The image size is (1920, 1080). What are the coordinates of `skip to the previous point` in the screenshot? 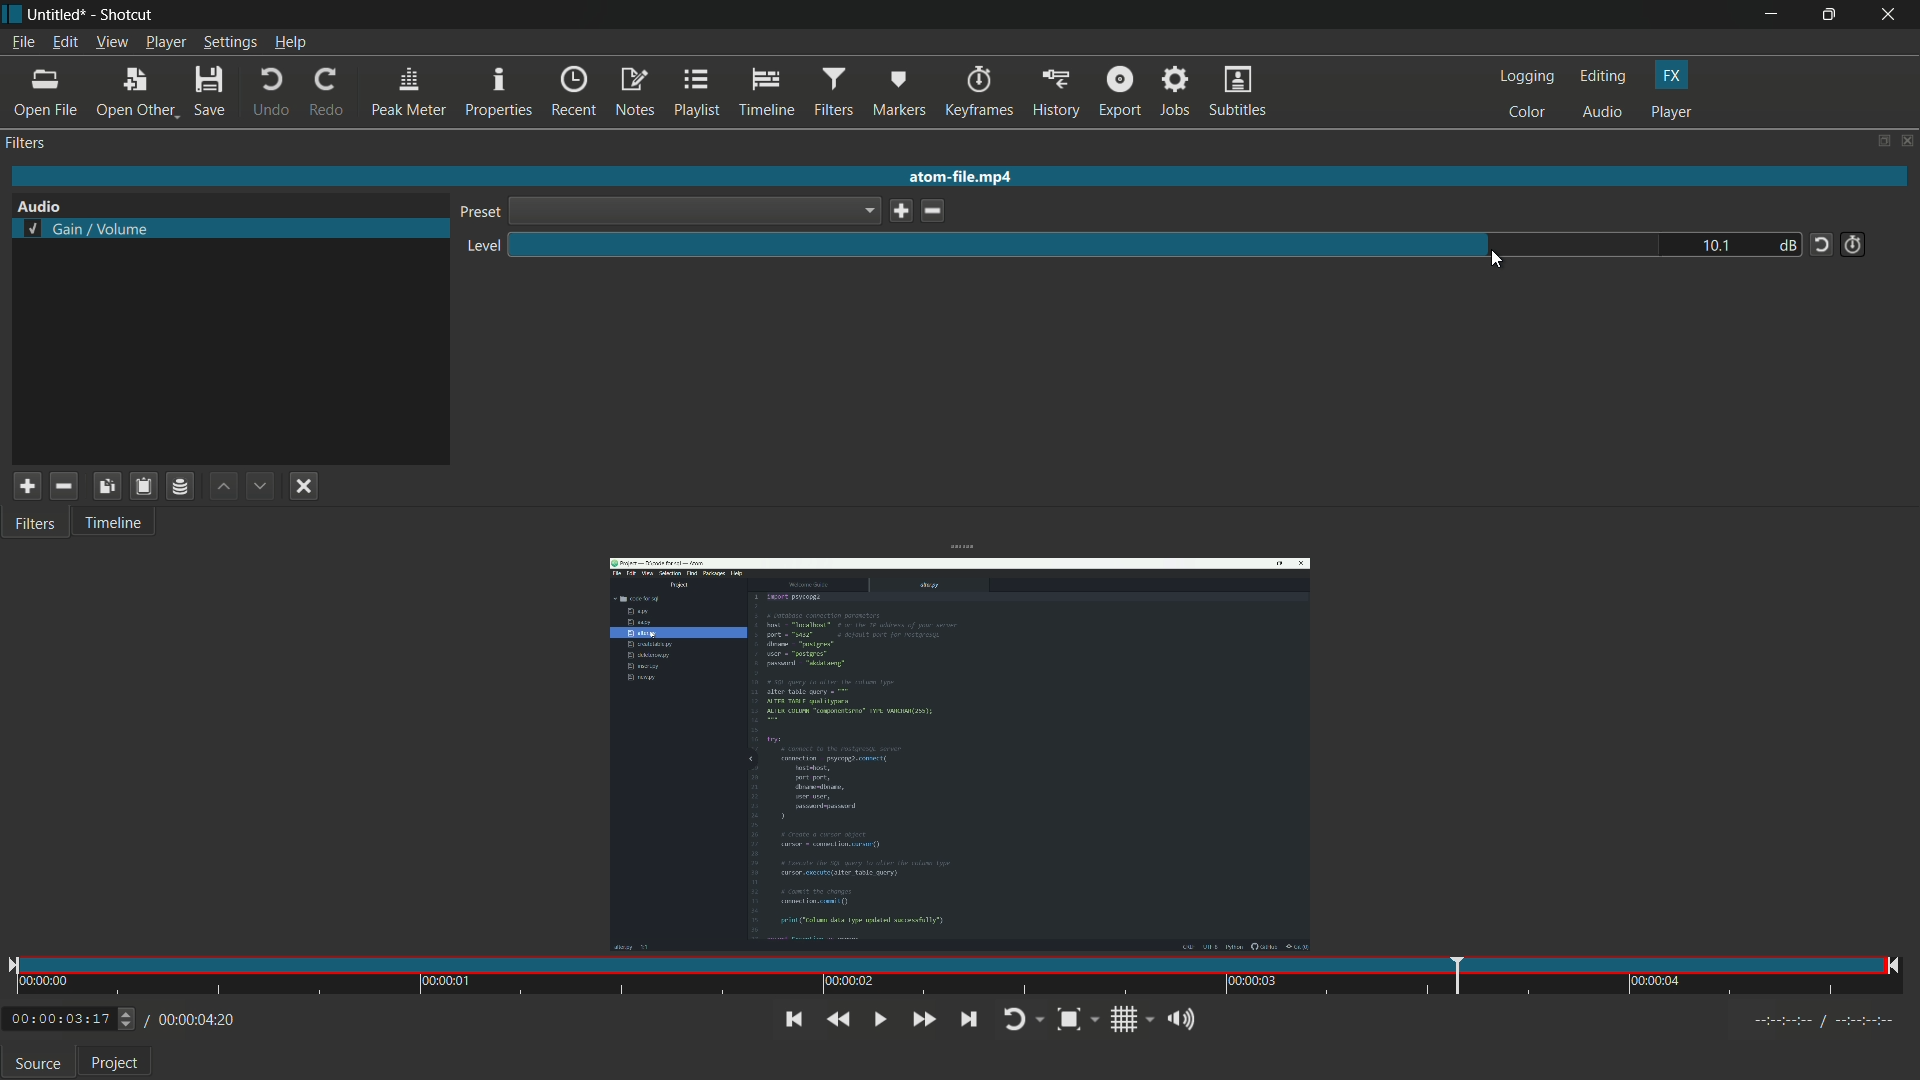 It's located at (793, 1019).